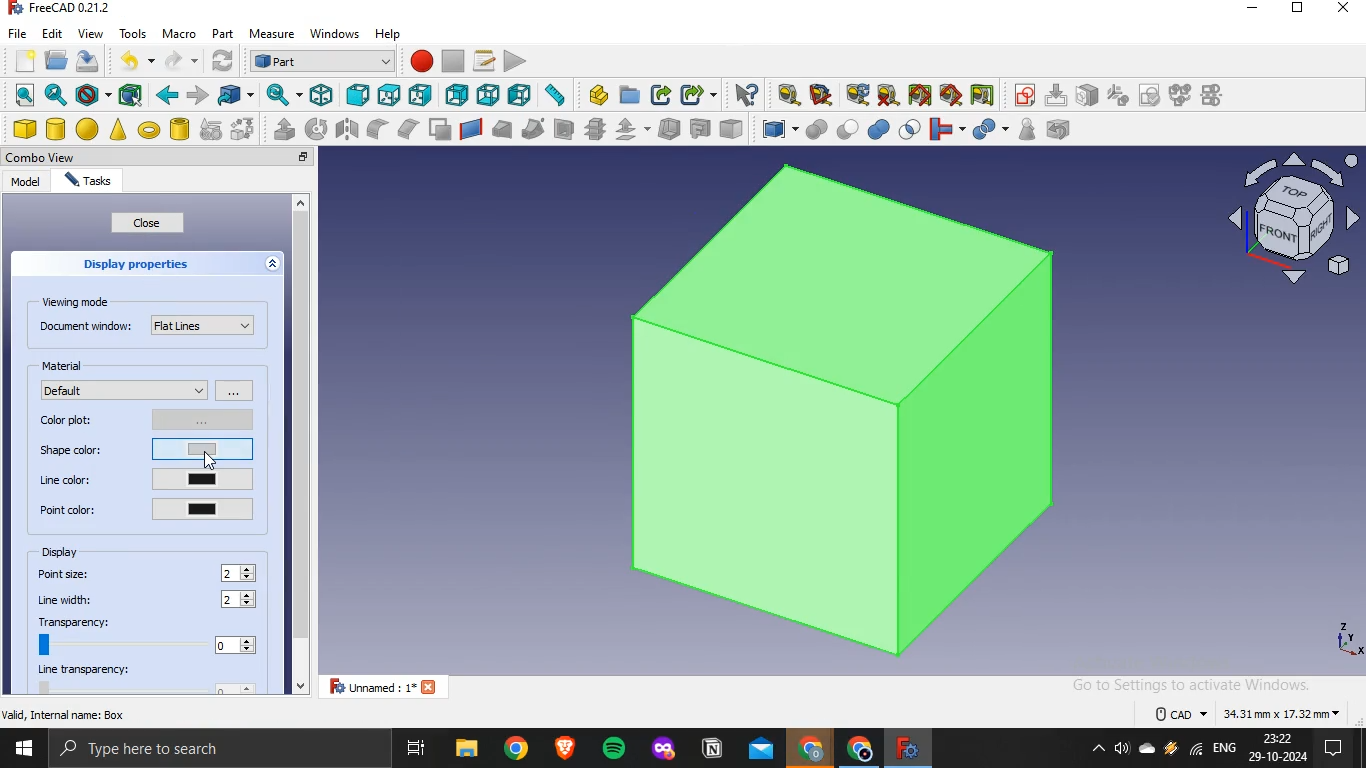 This screenshot has width=1366, height=768. I want to click on text, so click(66, 714).